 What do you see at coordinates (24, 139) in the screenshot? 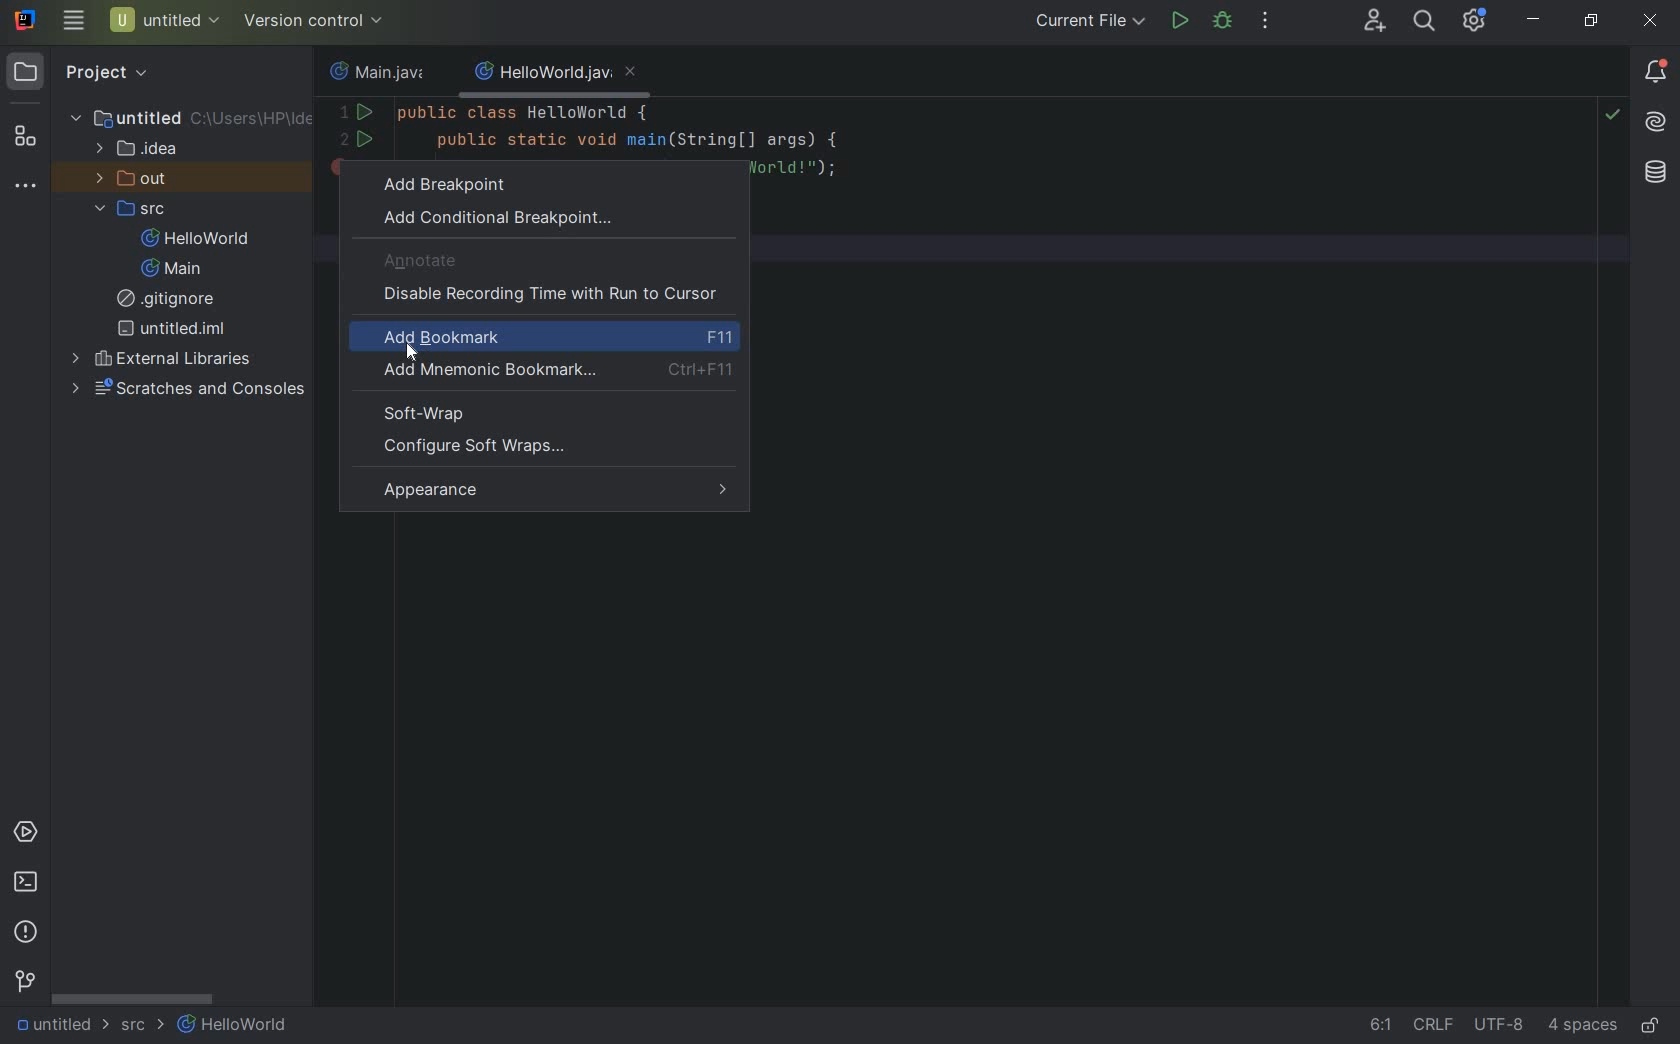
I see `structure` at bounding box center [24, 139].